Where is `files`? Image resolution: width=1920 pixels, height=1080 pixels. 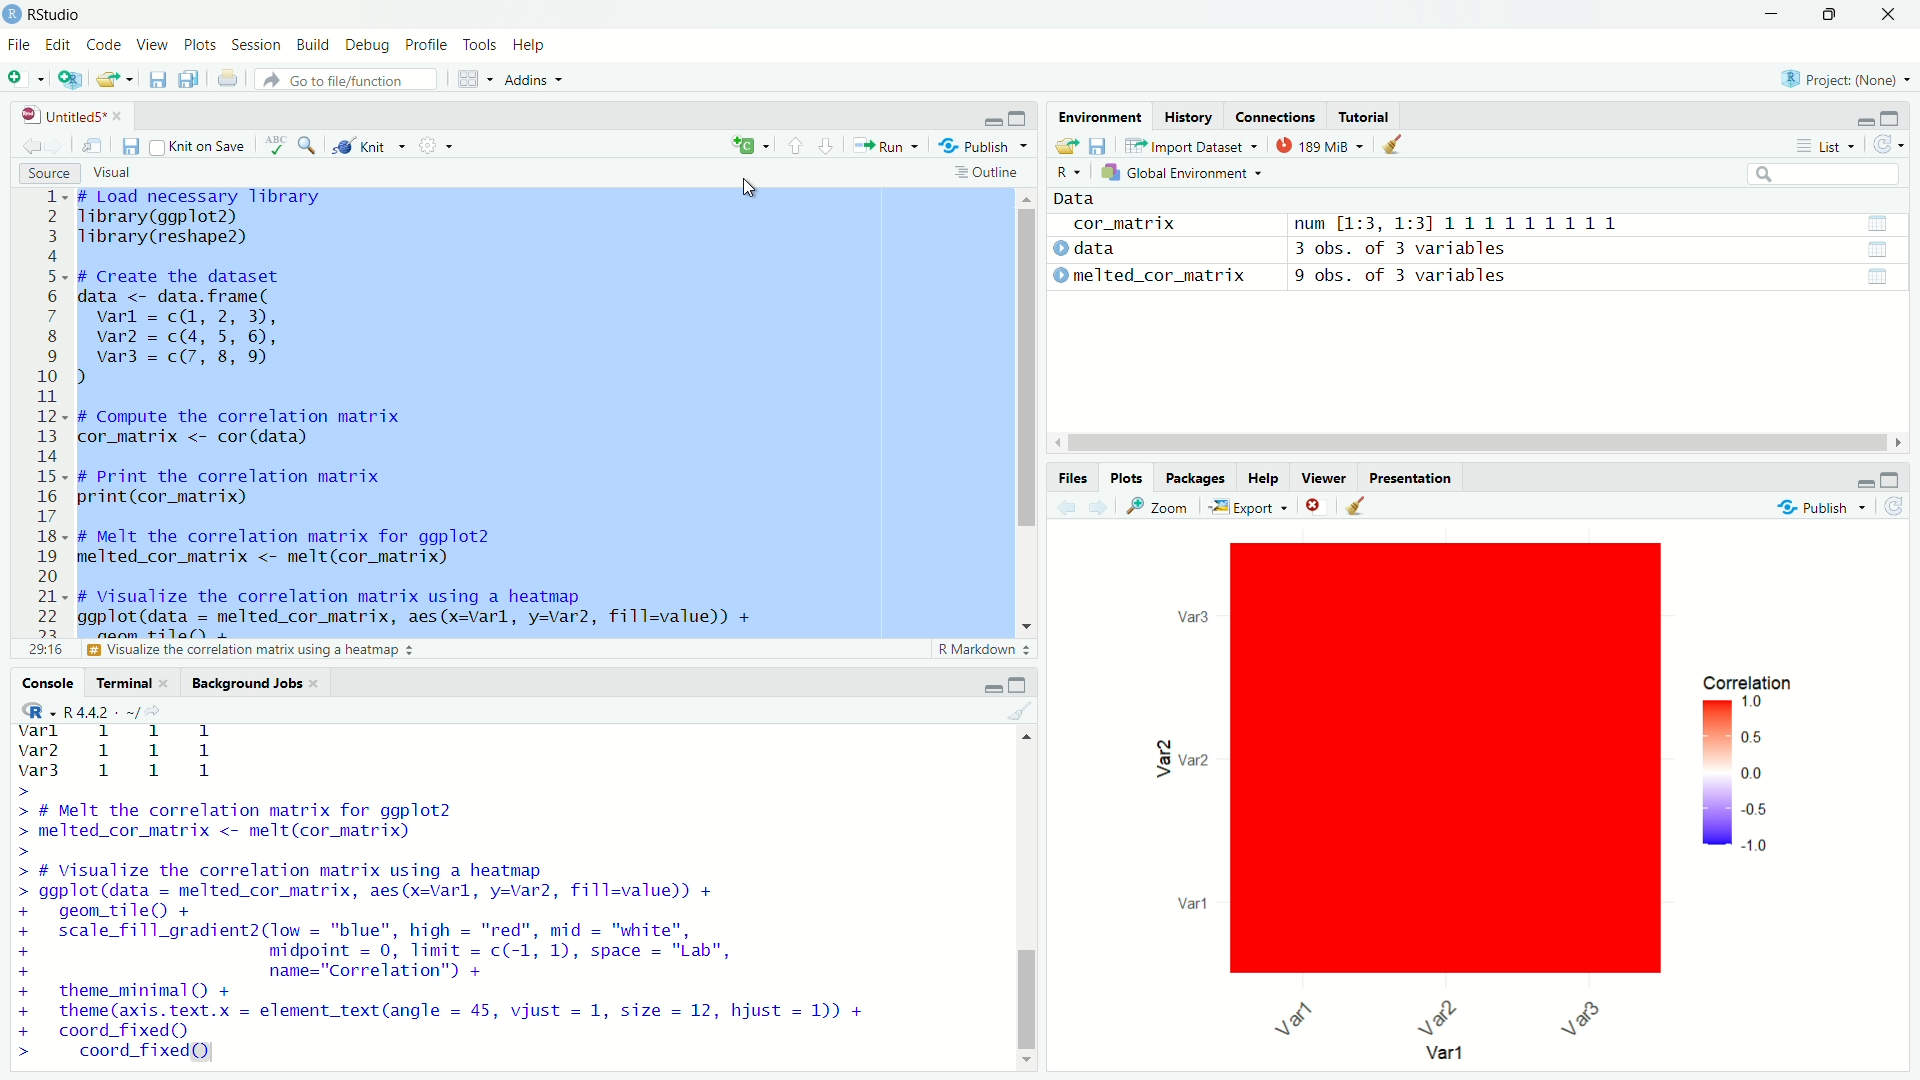 files is located at coordinates (1075, 478).